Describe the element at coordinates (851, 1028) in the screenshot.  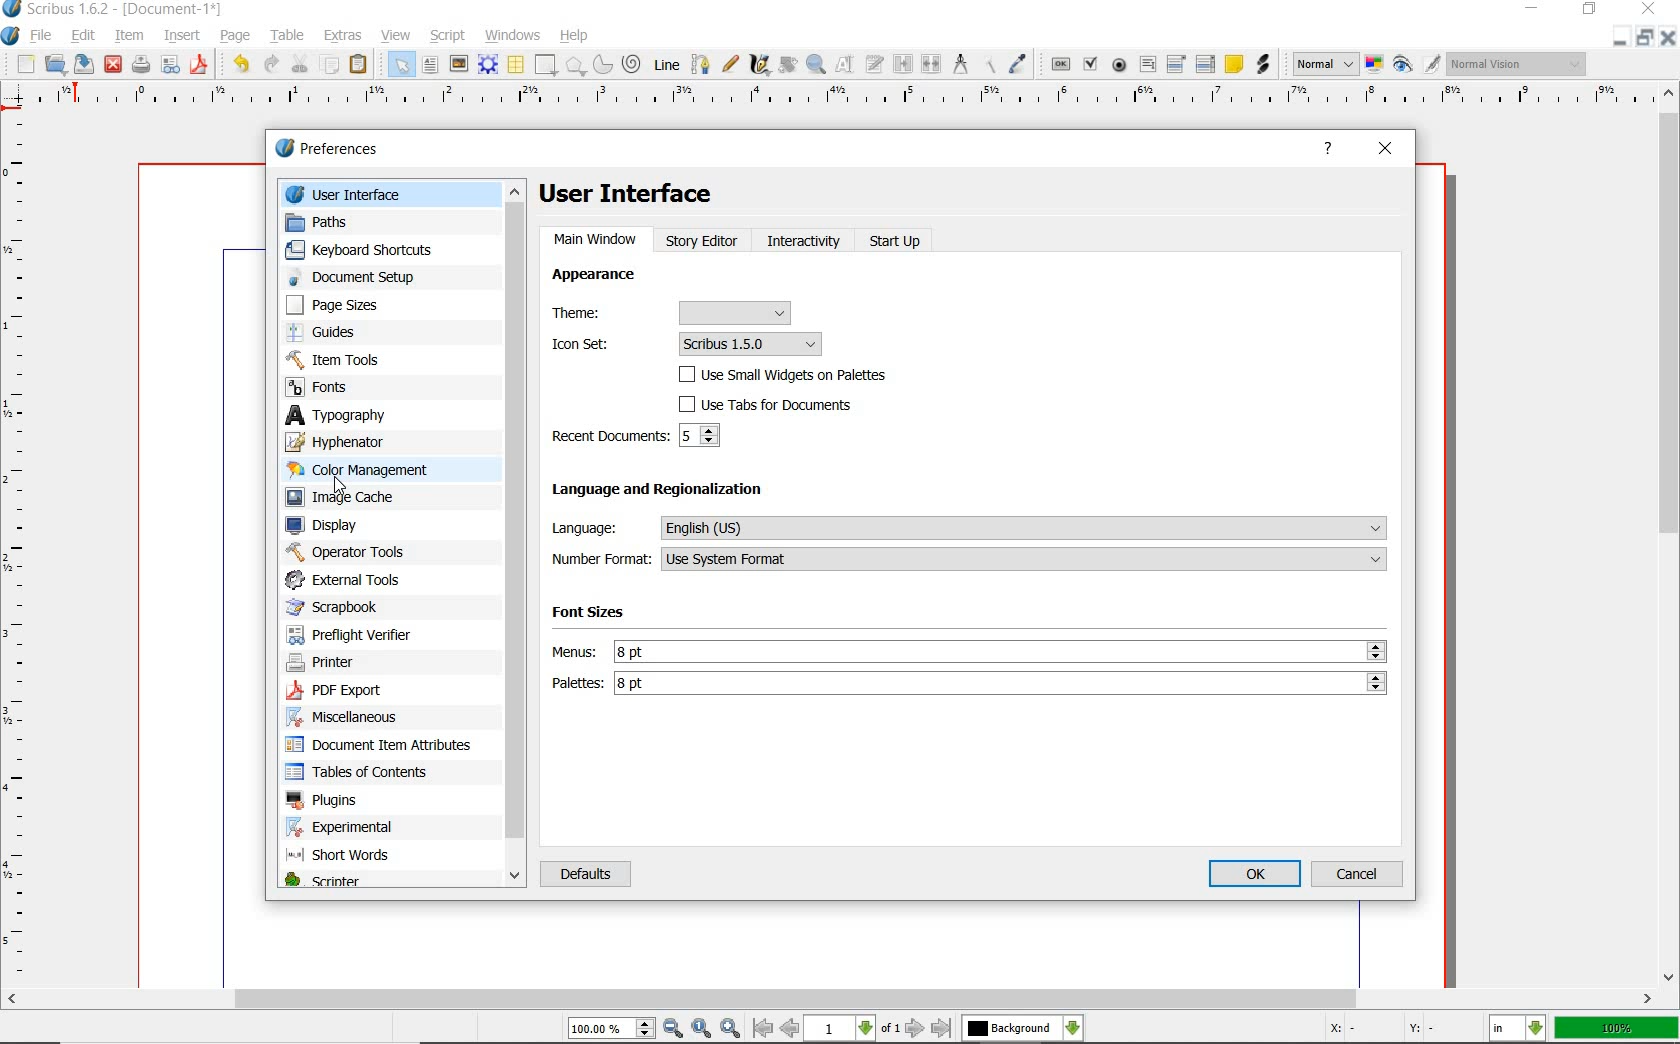
I see `move to next or previous page` at that location.